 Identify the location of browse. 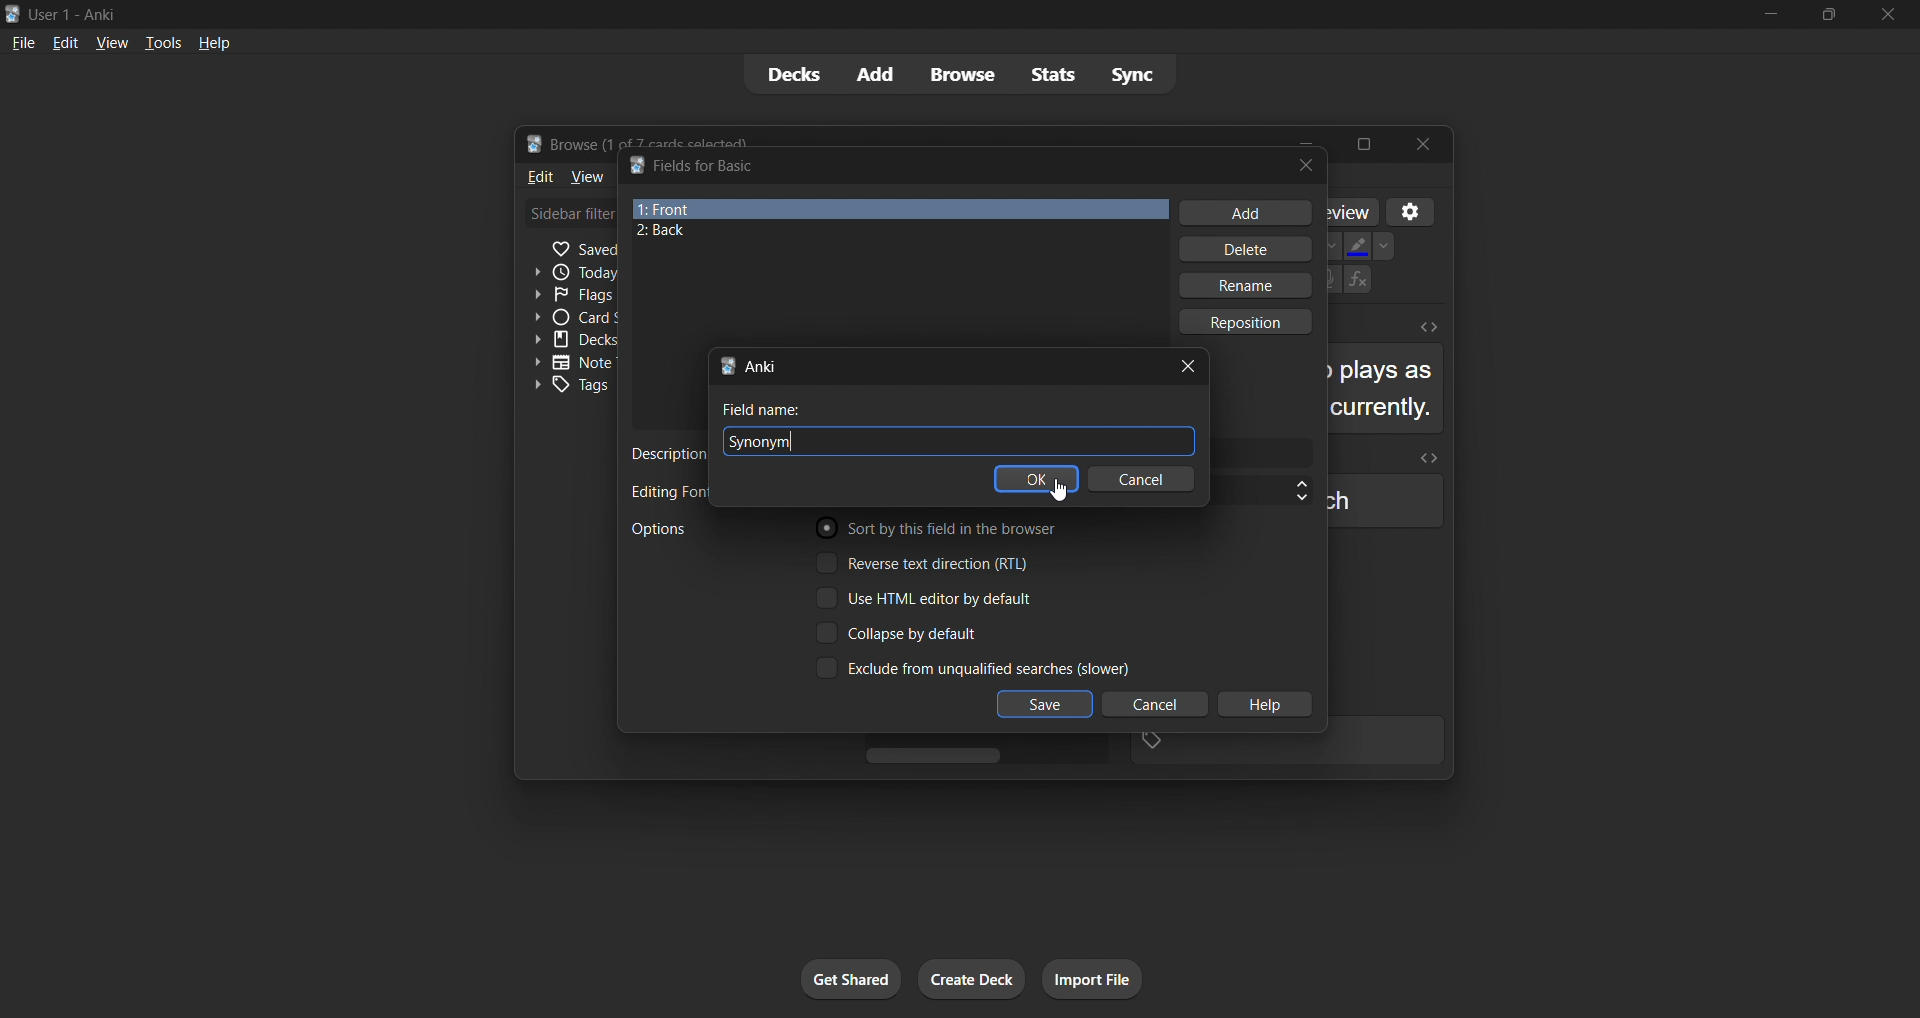
(961, 76).